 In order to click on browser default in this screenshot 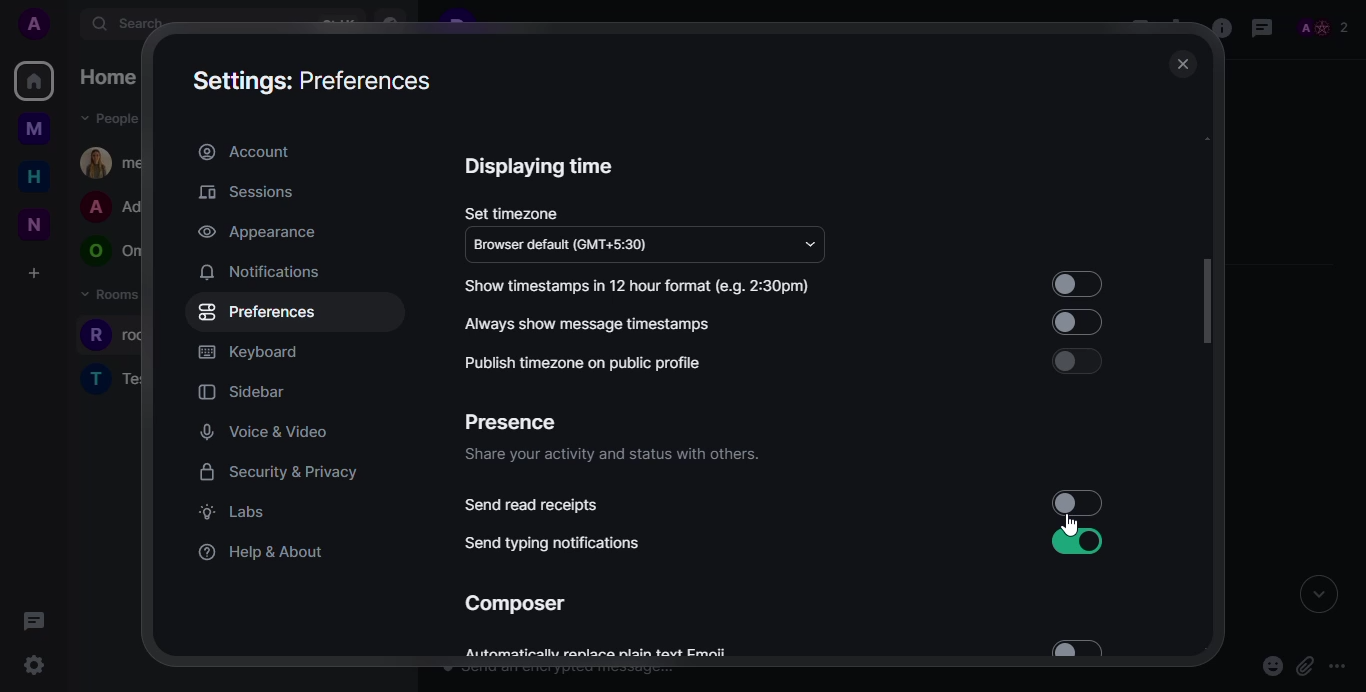, I will do `click(562, 244)`.